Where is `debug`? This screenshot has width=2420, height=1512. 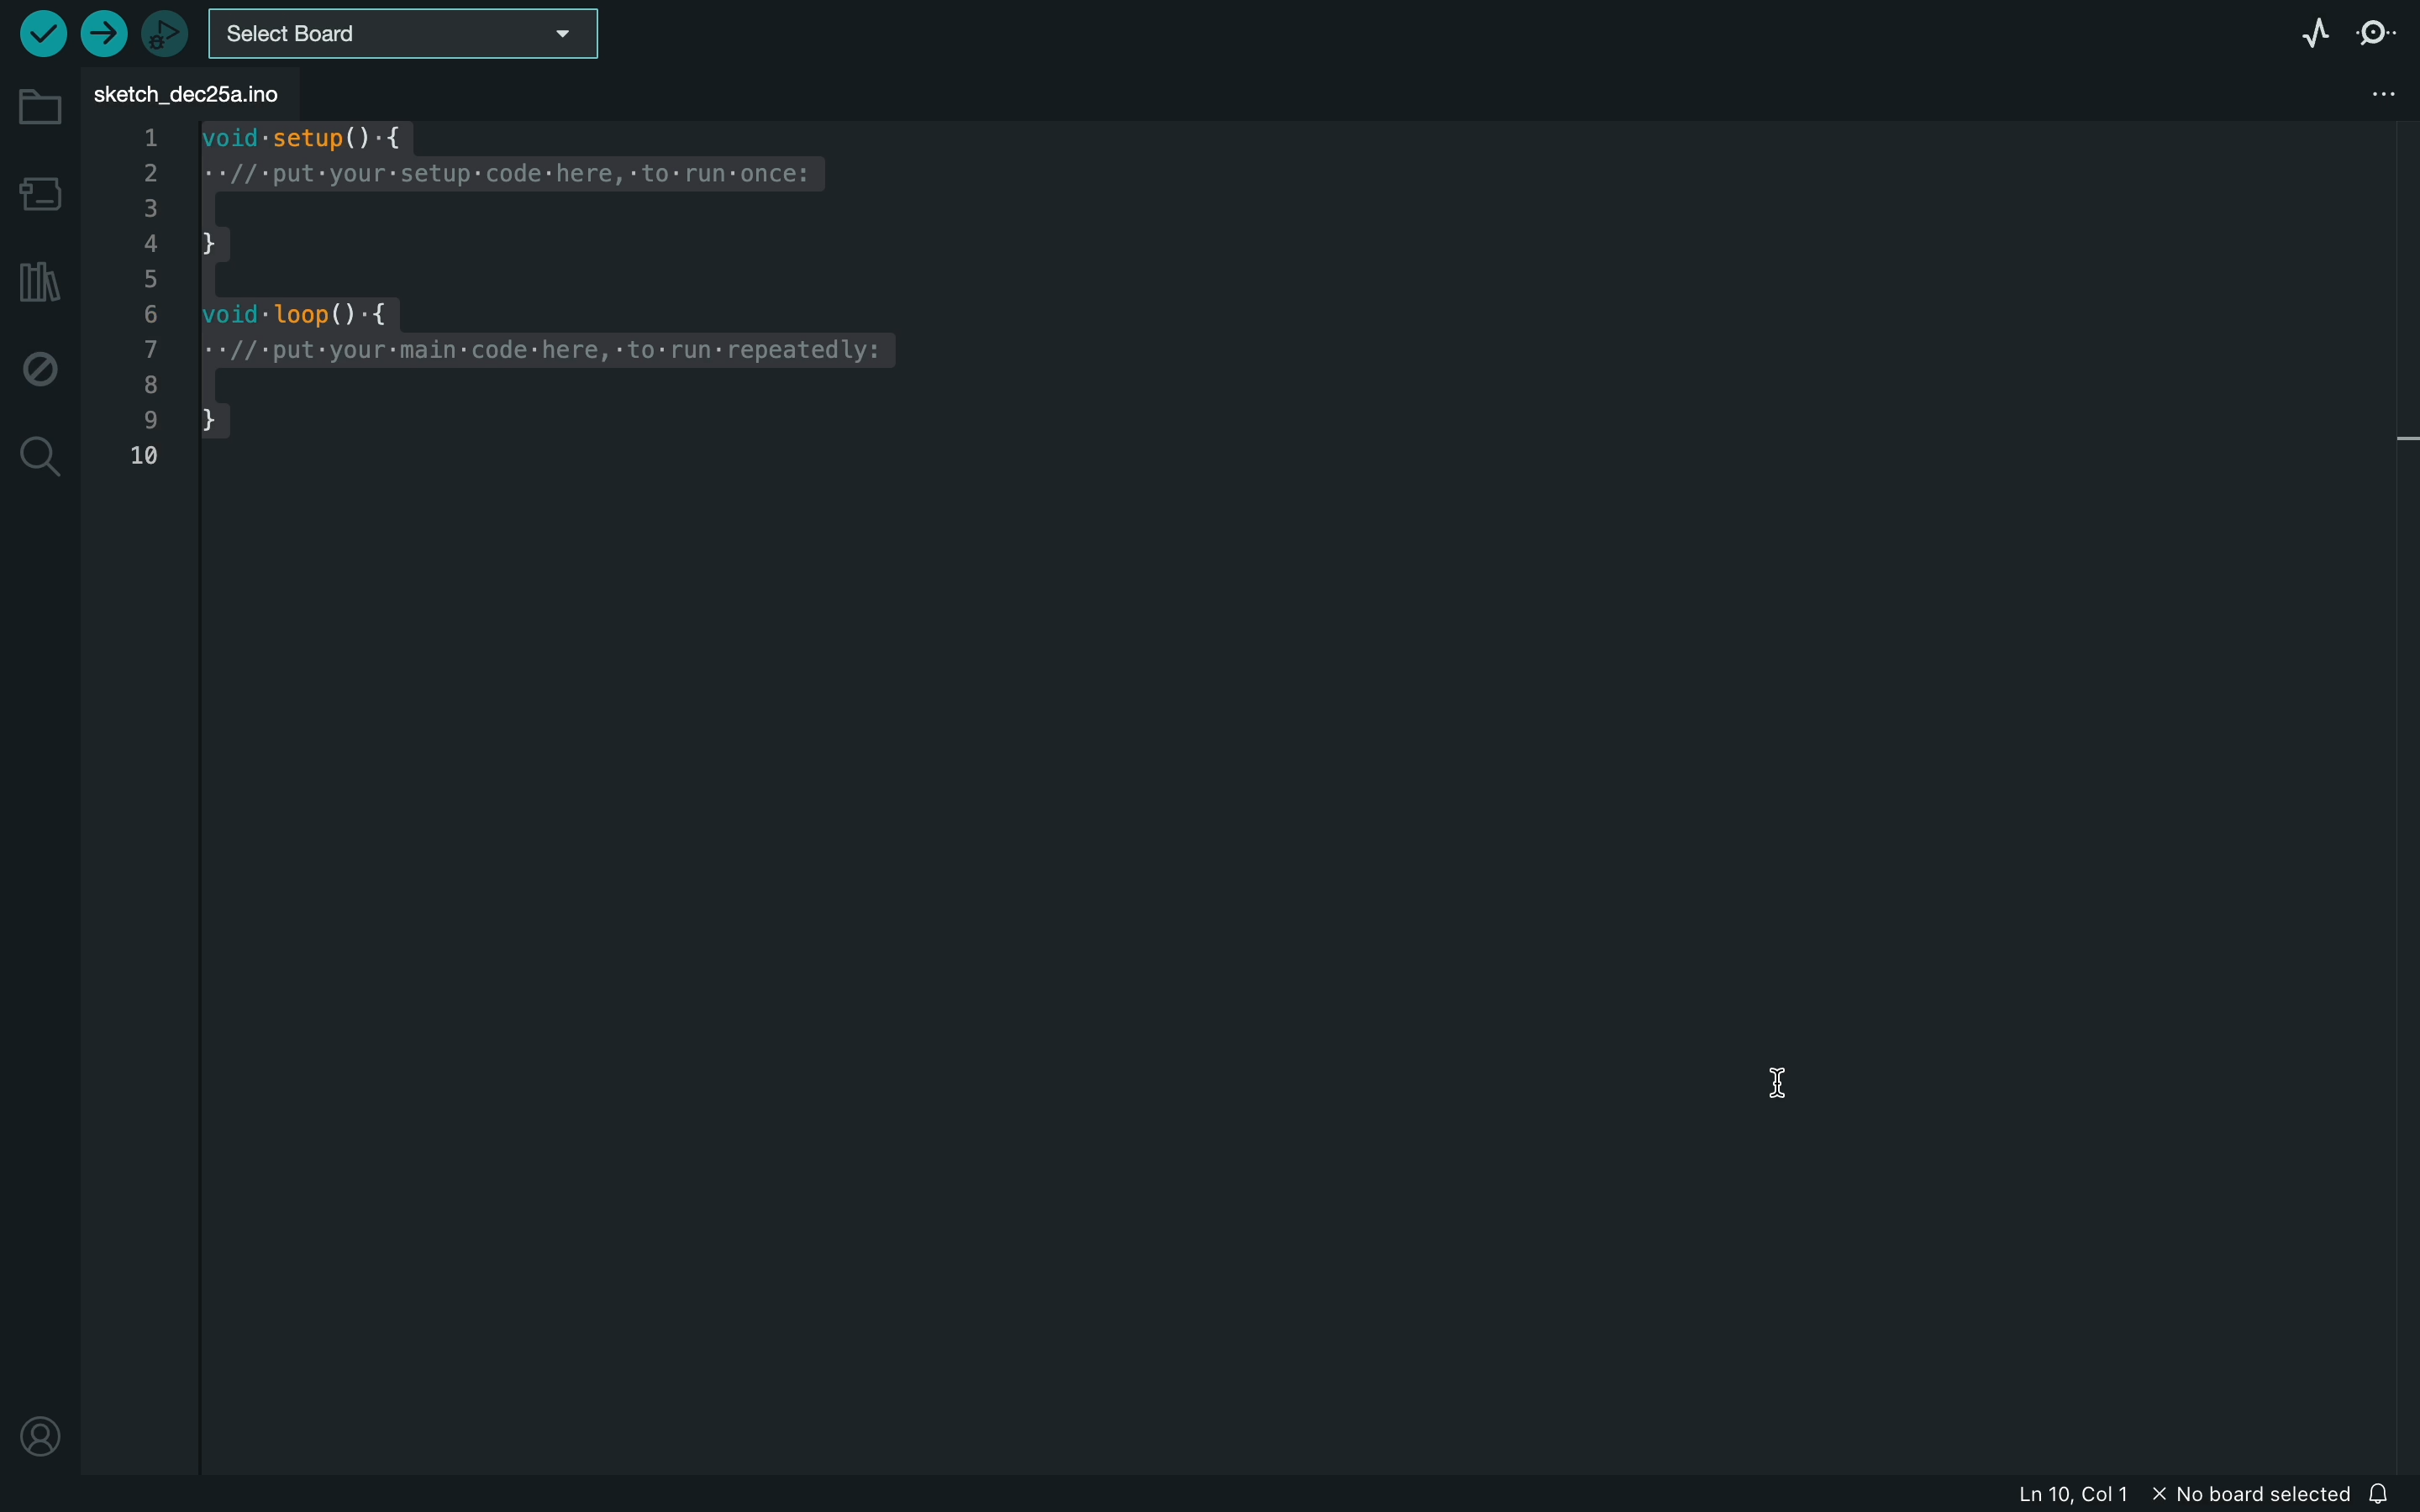 debug is located at coordinates (37, 372).